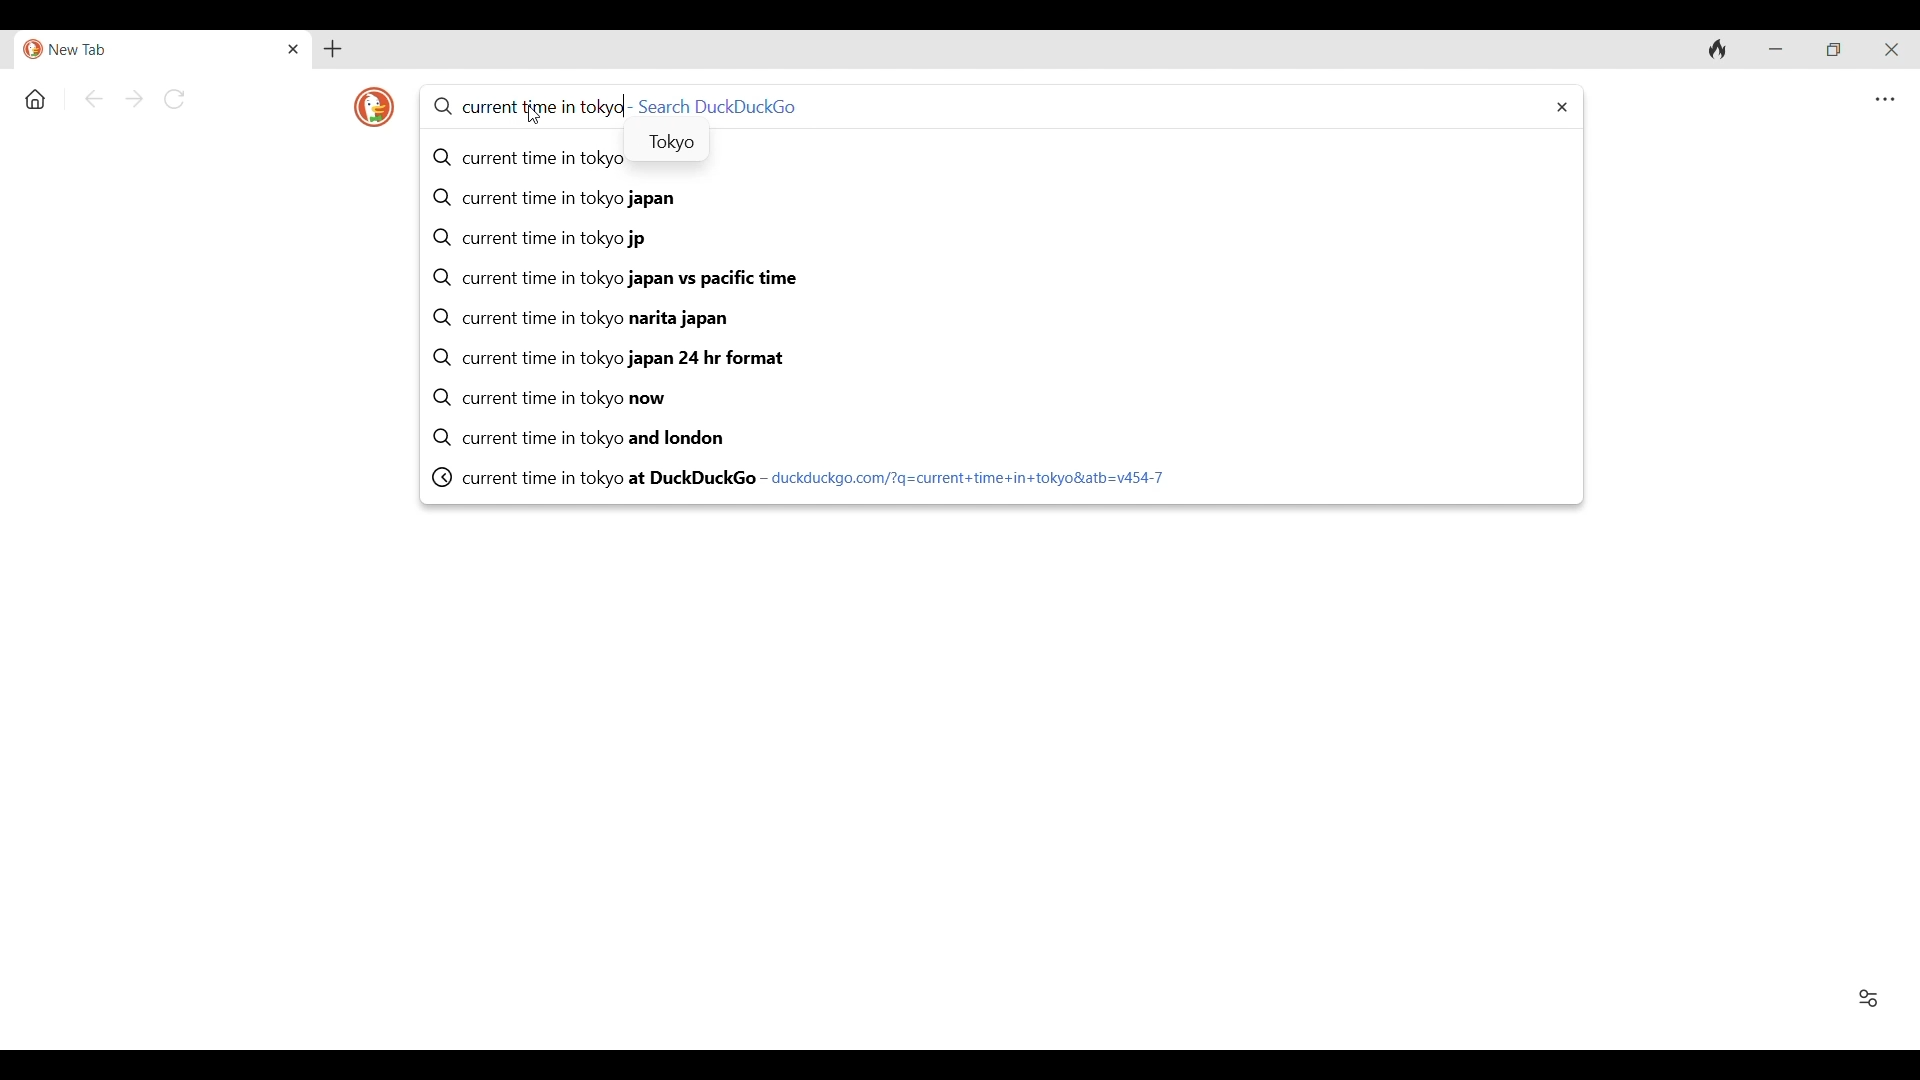 This screenshot has width=1920, height=1080. What do you see at coordinates (530, 158) in the screenshot?
I see `current time in tokyo` at bounding box center [530, 158].